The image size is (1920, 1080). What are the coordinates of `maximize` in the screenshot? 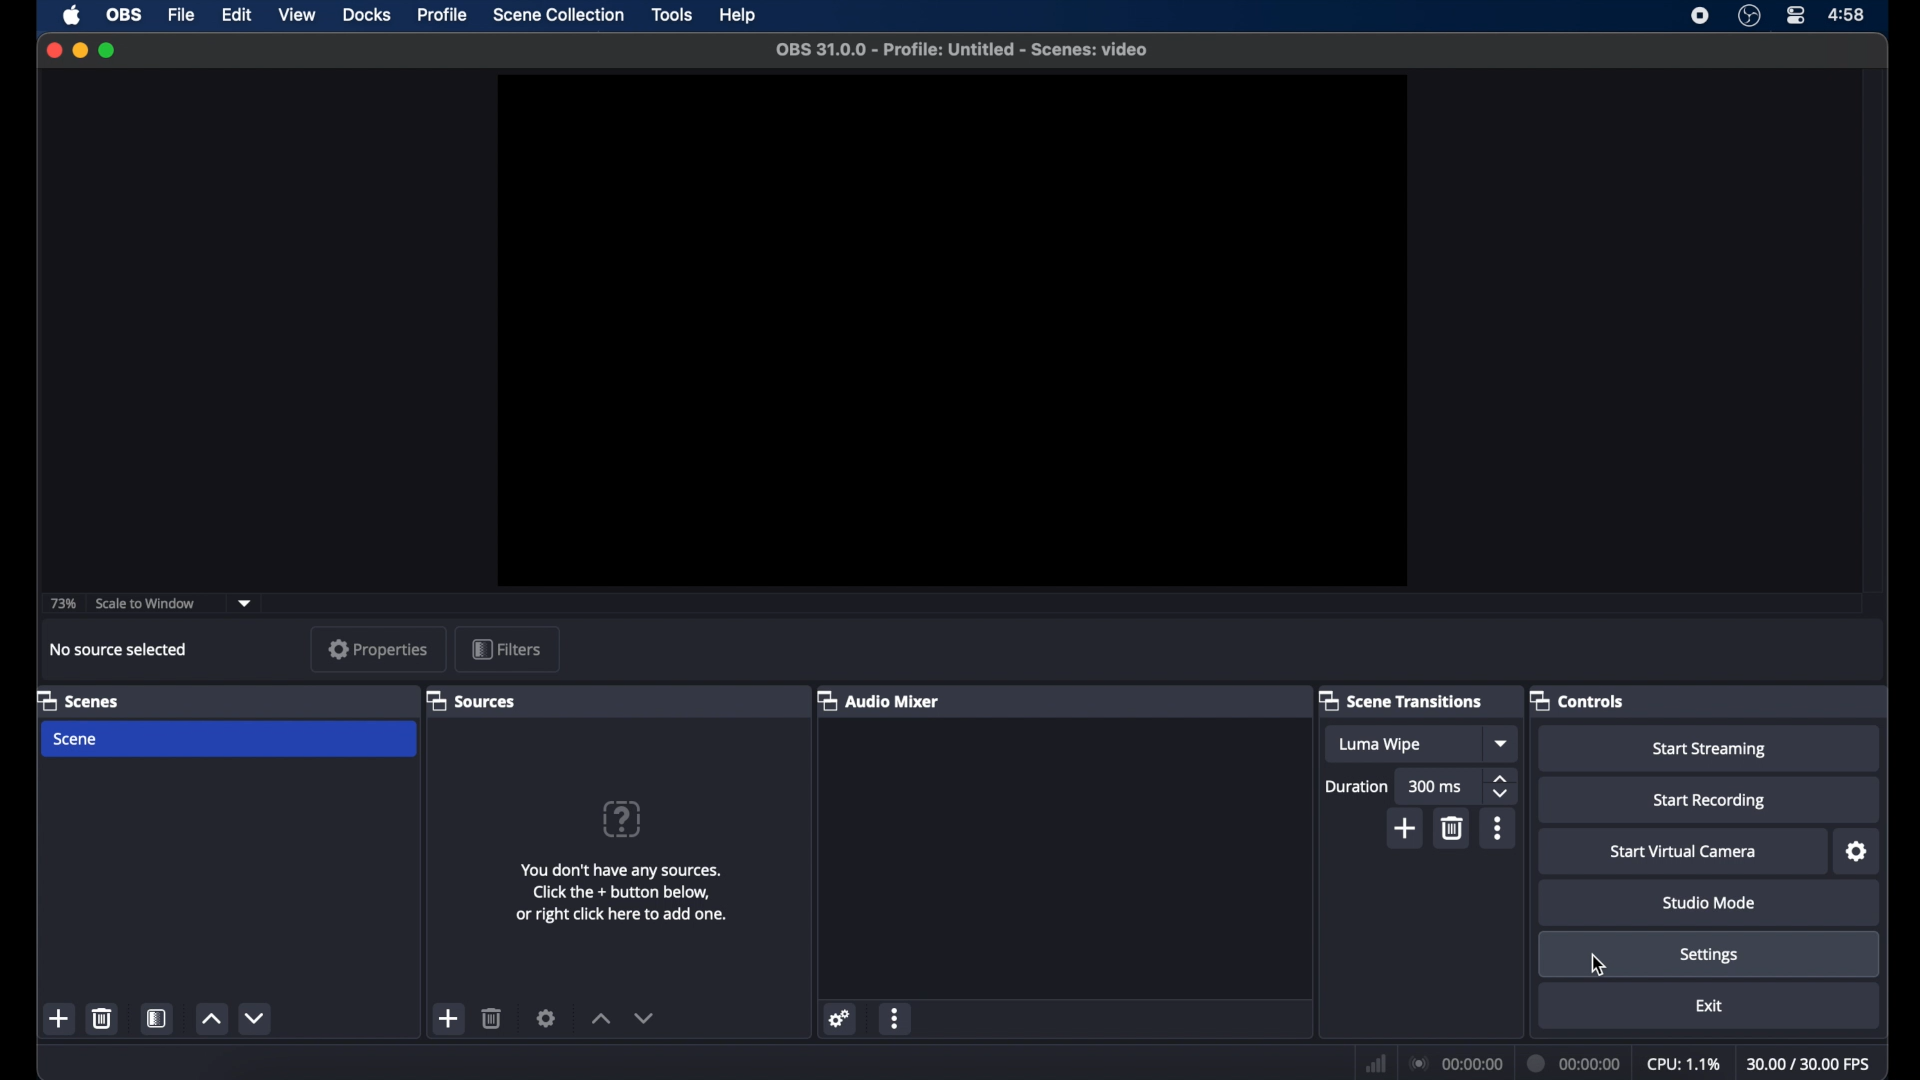 It's located at (109, 50).